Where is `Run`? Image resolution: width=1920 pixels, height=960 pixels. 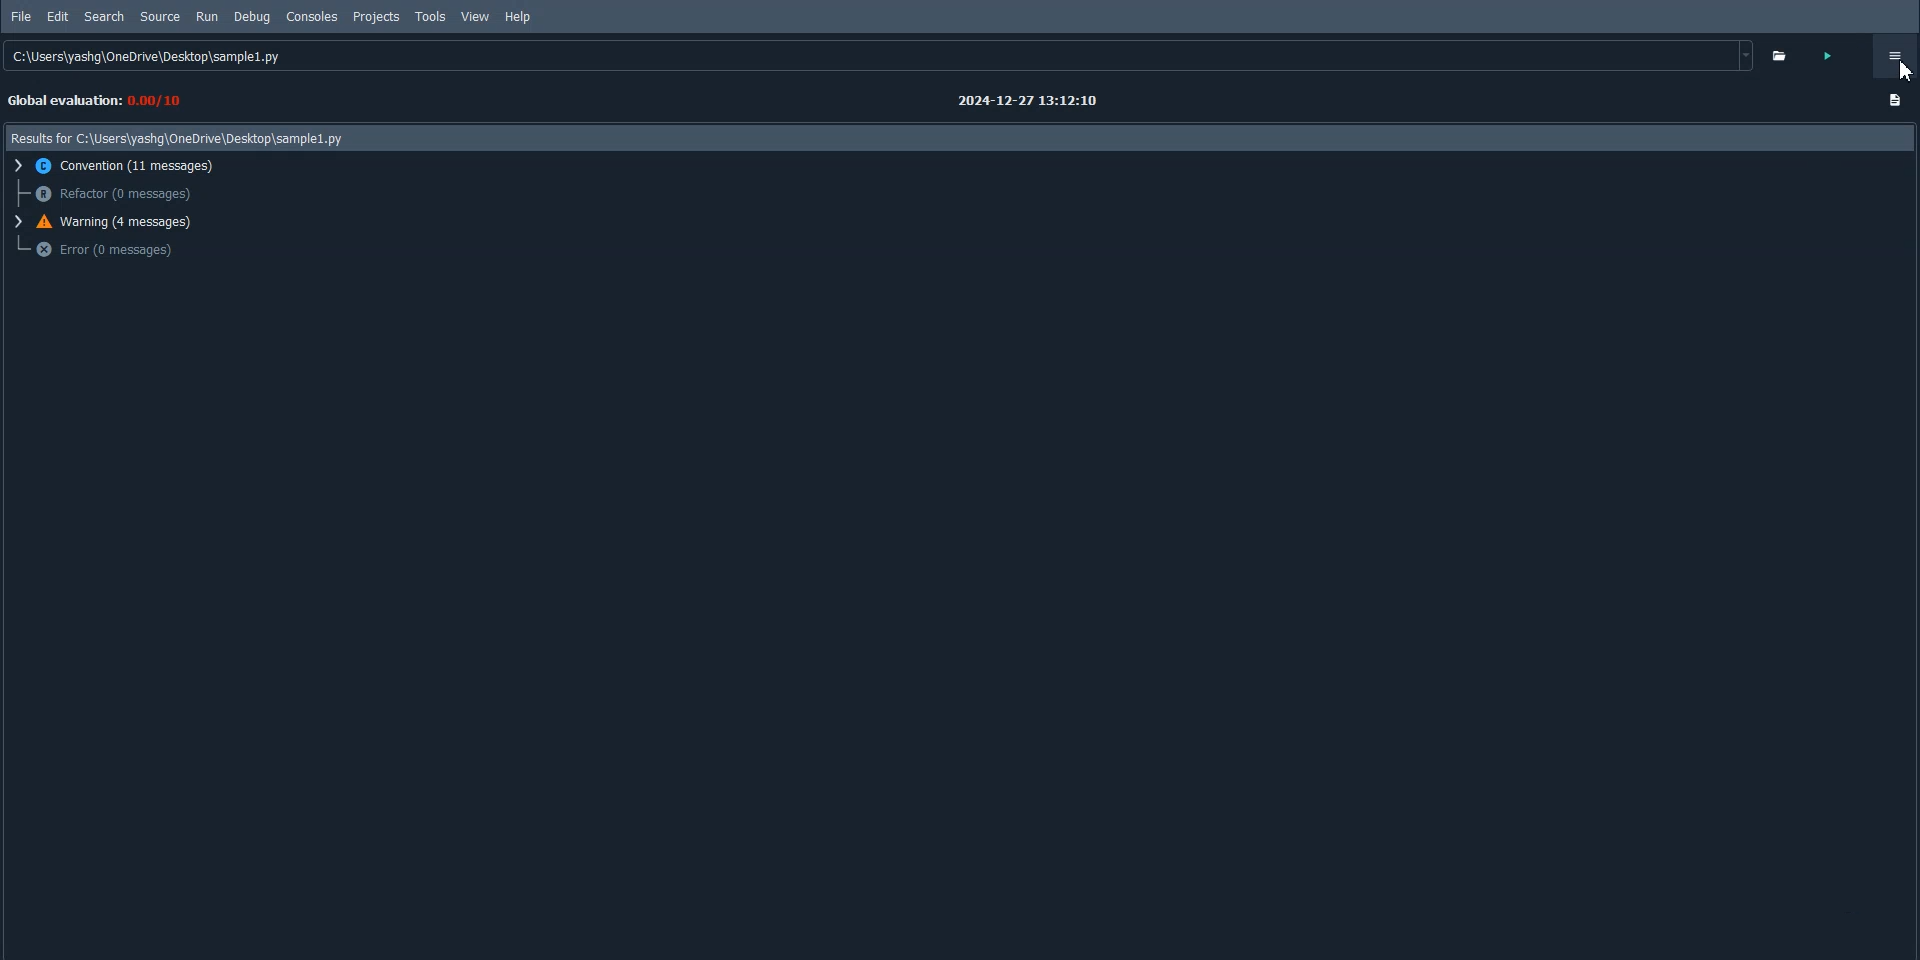
Run is located at coordinates (206, 17).